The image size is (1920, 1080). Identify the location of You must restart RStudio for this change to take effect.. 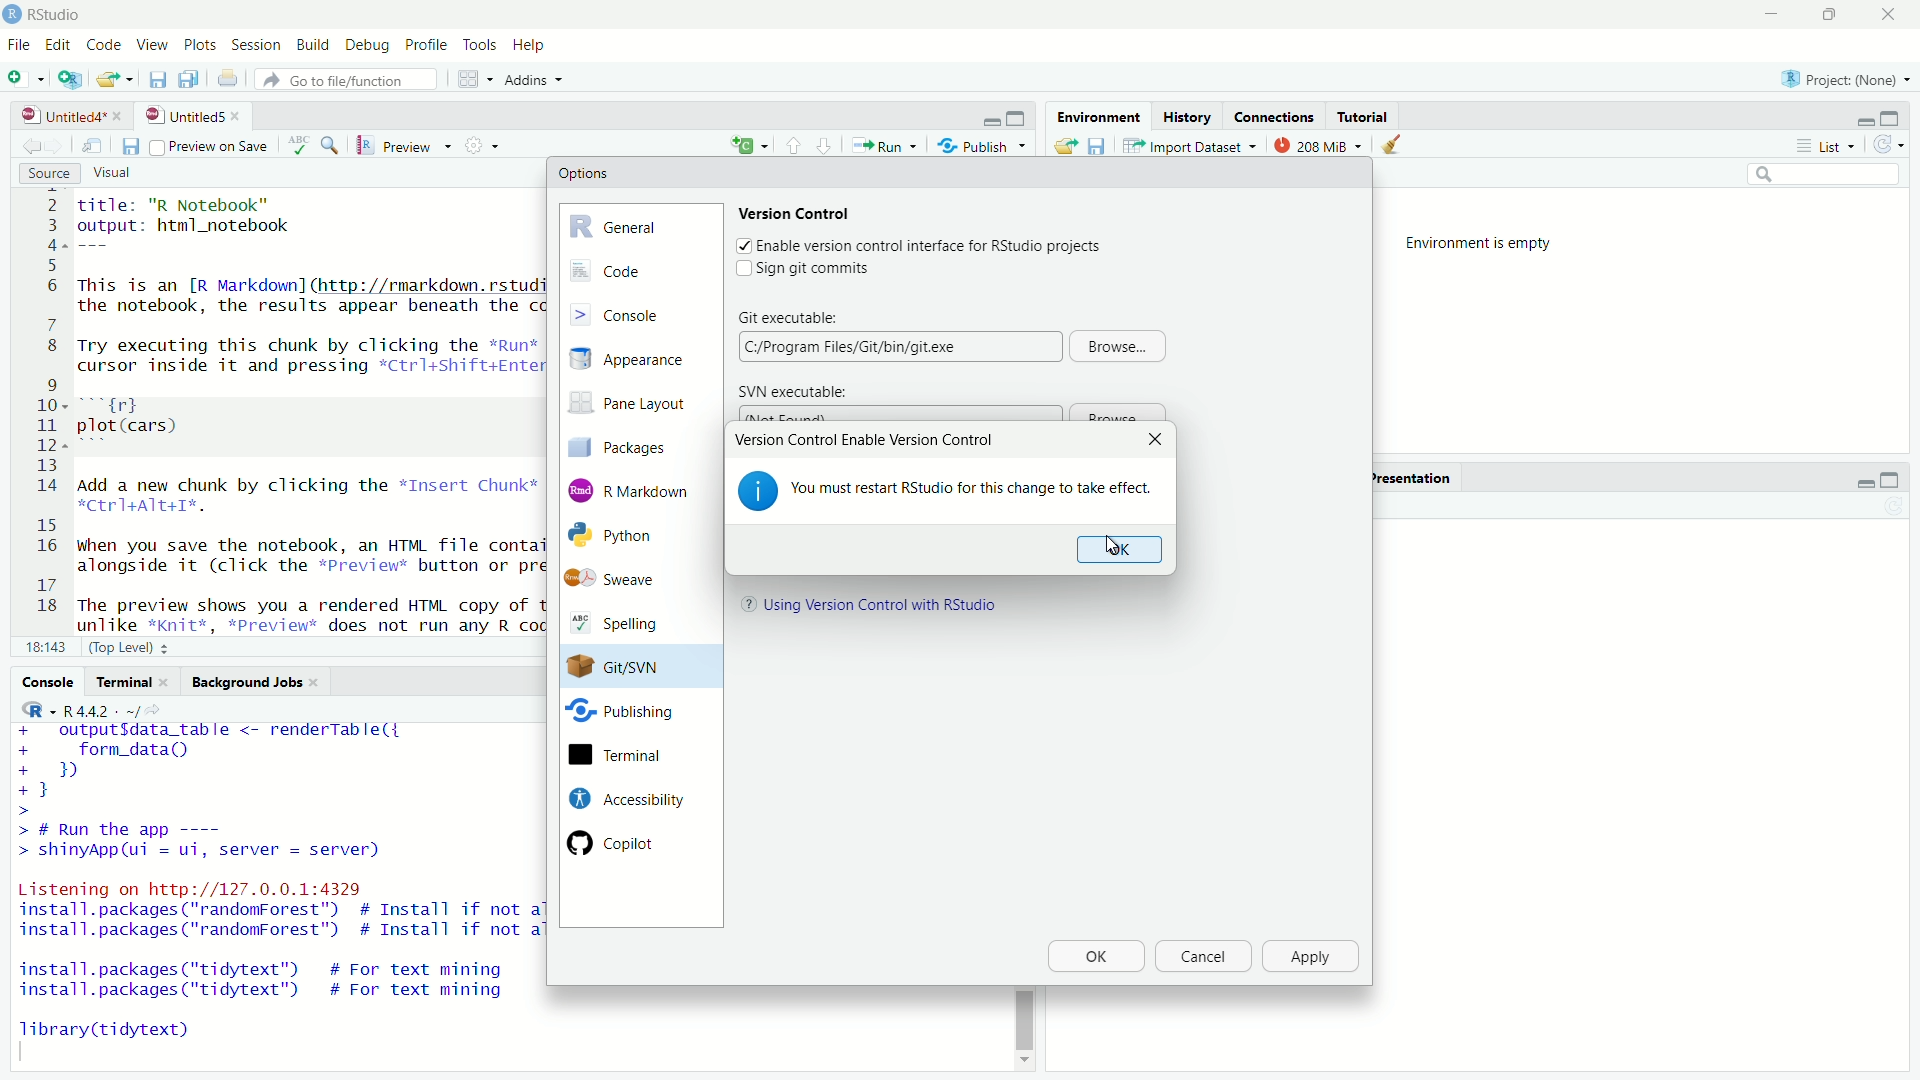
(974, 489).